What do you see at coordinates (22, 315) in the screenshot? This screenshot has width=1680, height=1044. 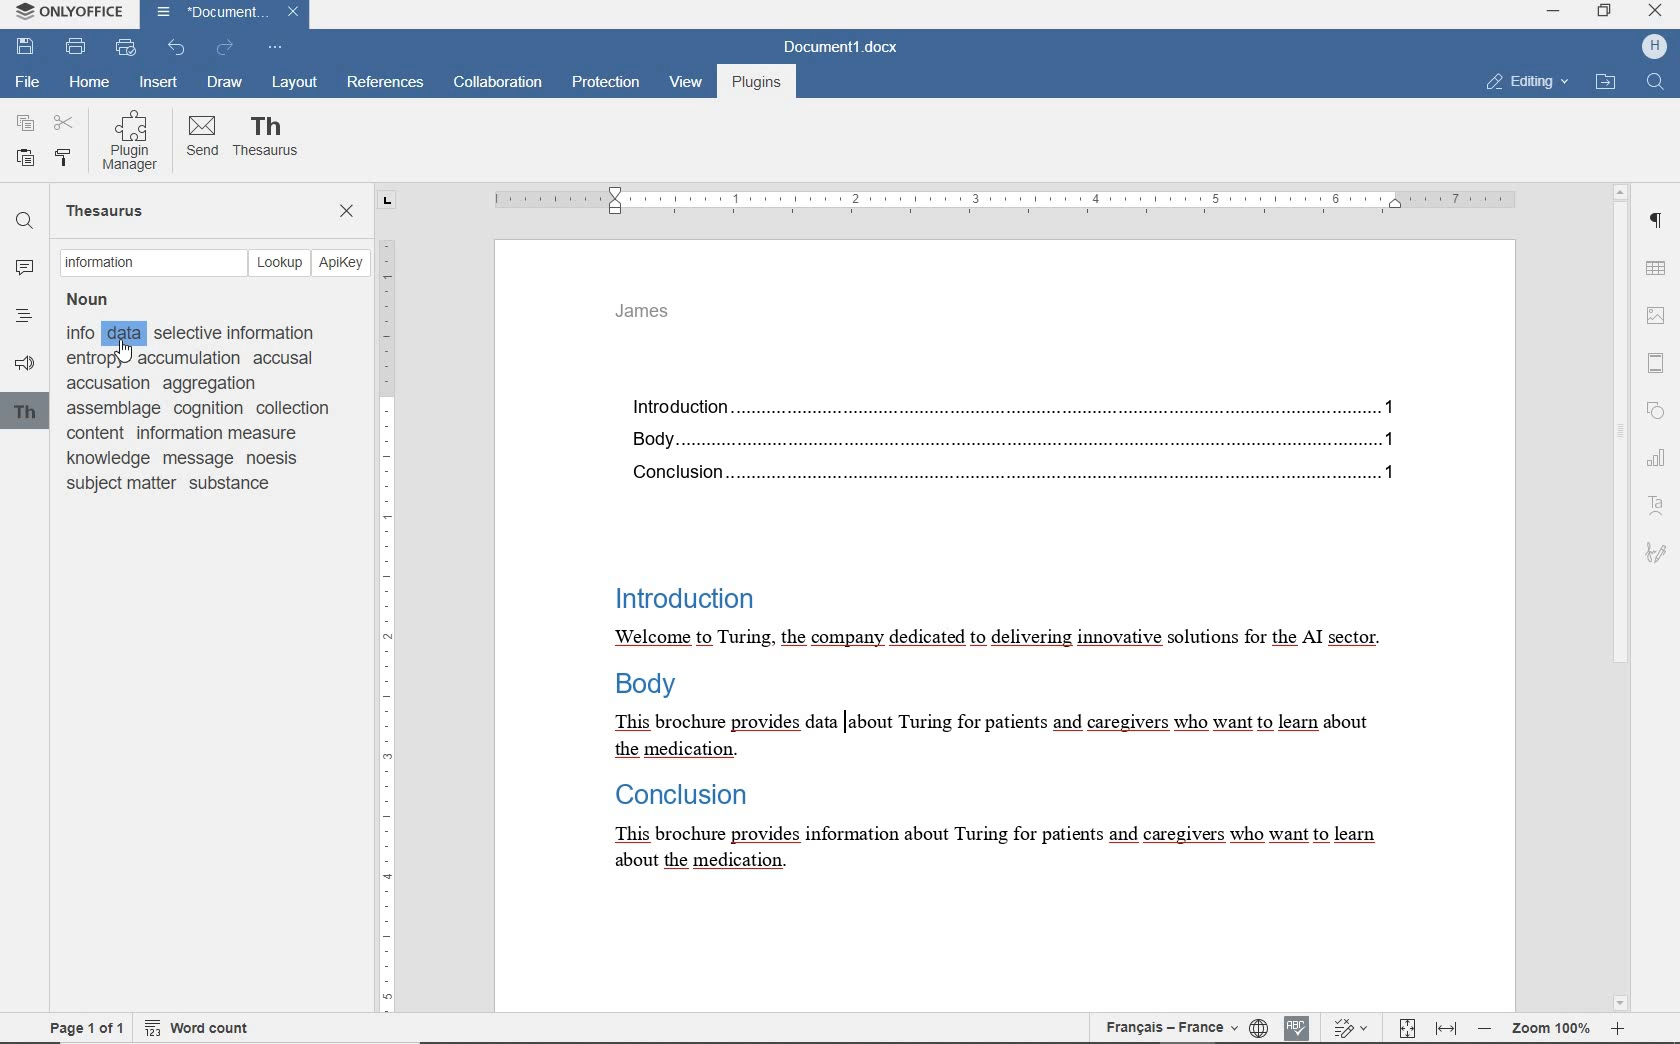 I see `HEADINGS` at bounding box center [22, 315].